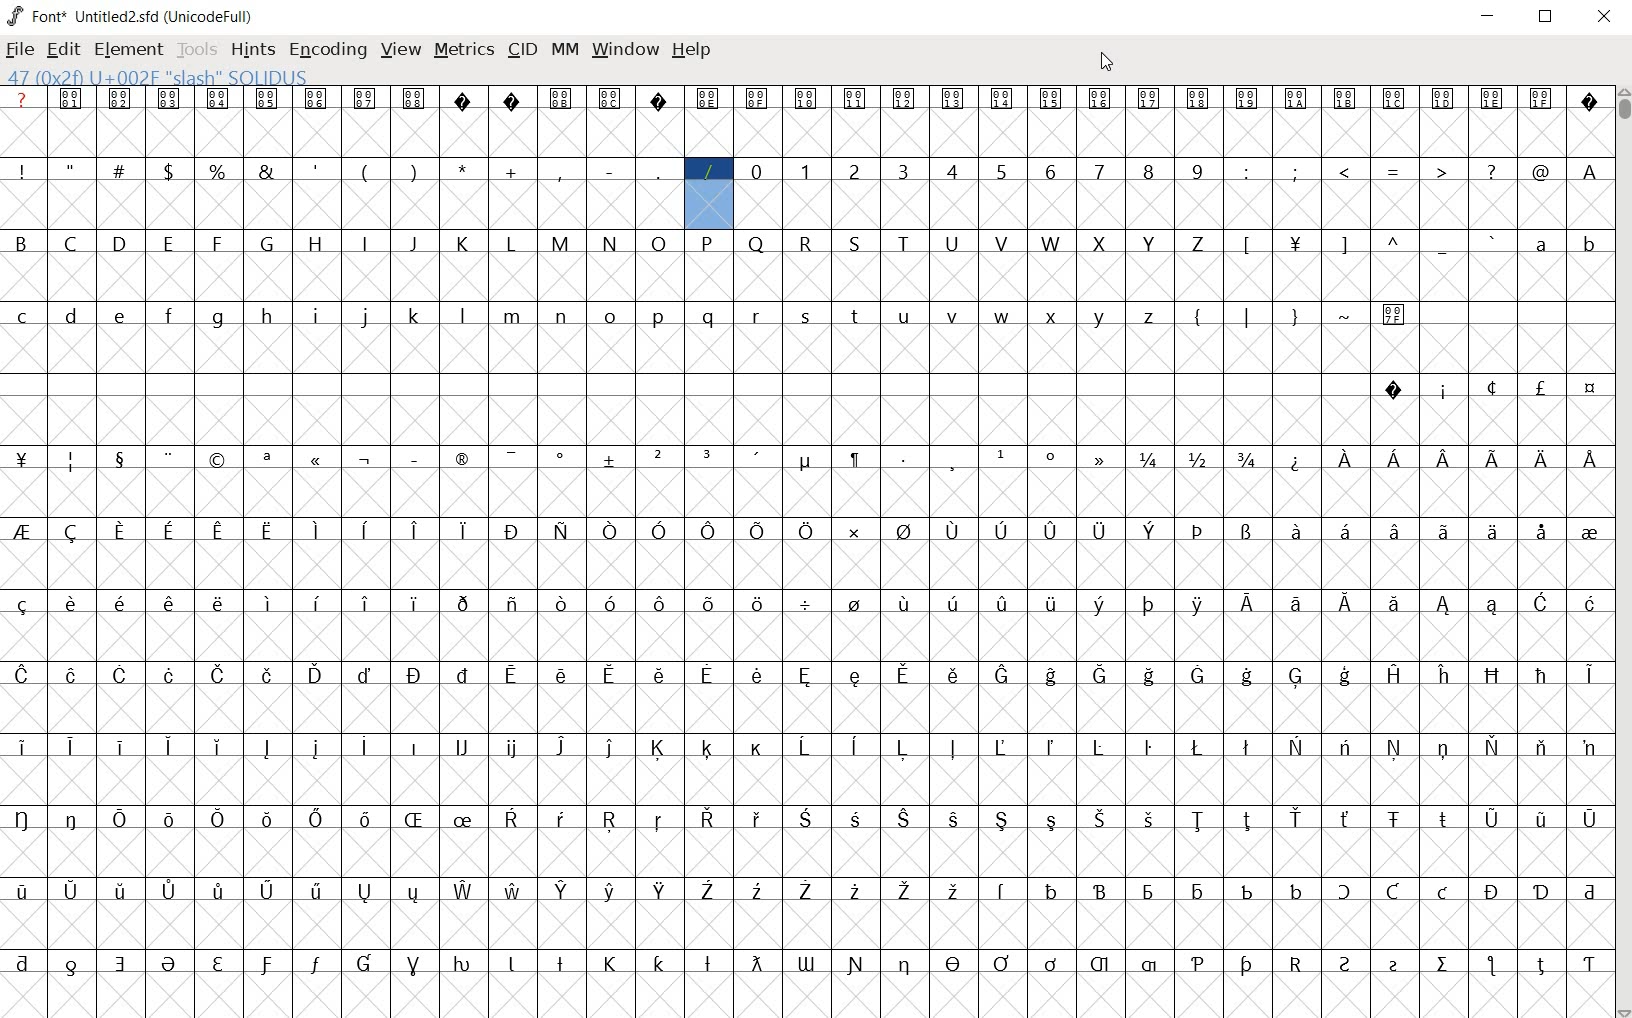 The height and width of the screenshot is (1018, 1632). I want to click on glyph, so click(608, 748).